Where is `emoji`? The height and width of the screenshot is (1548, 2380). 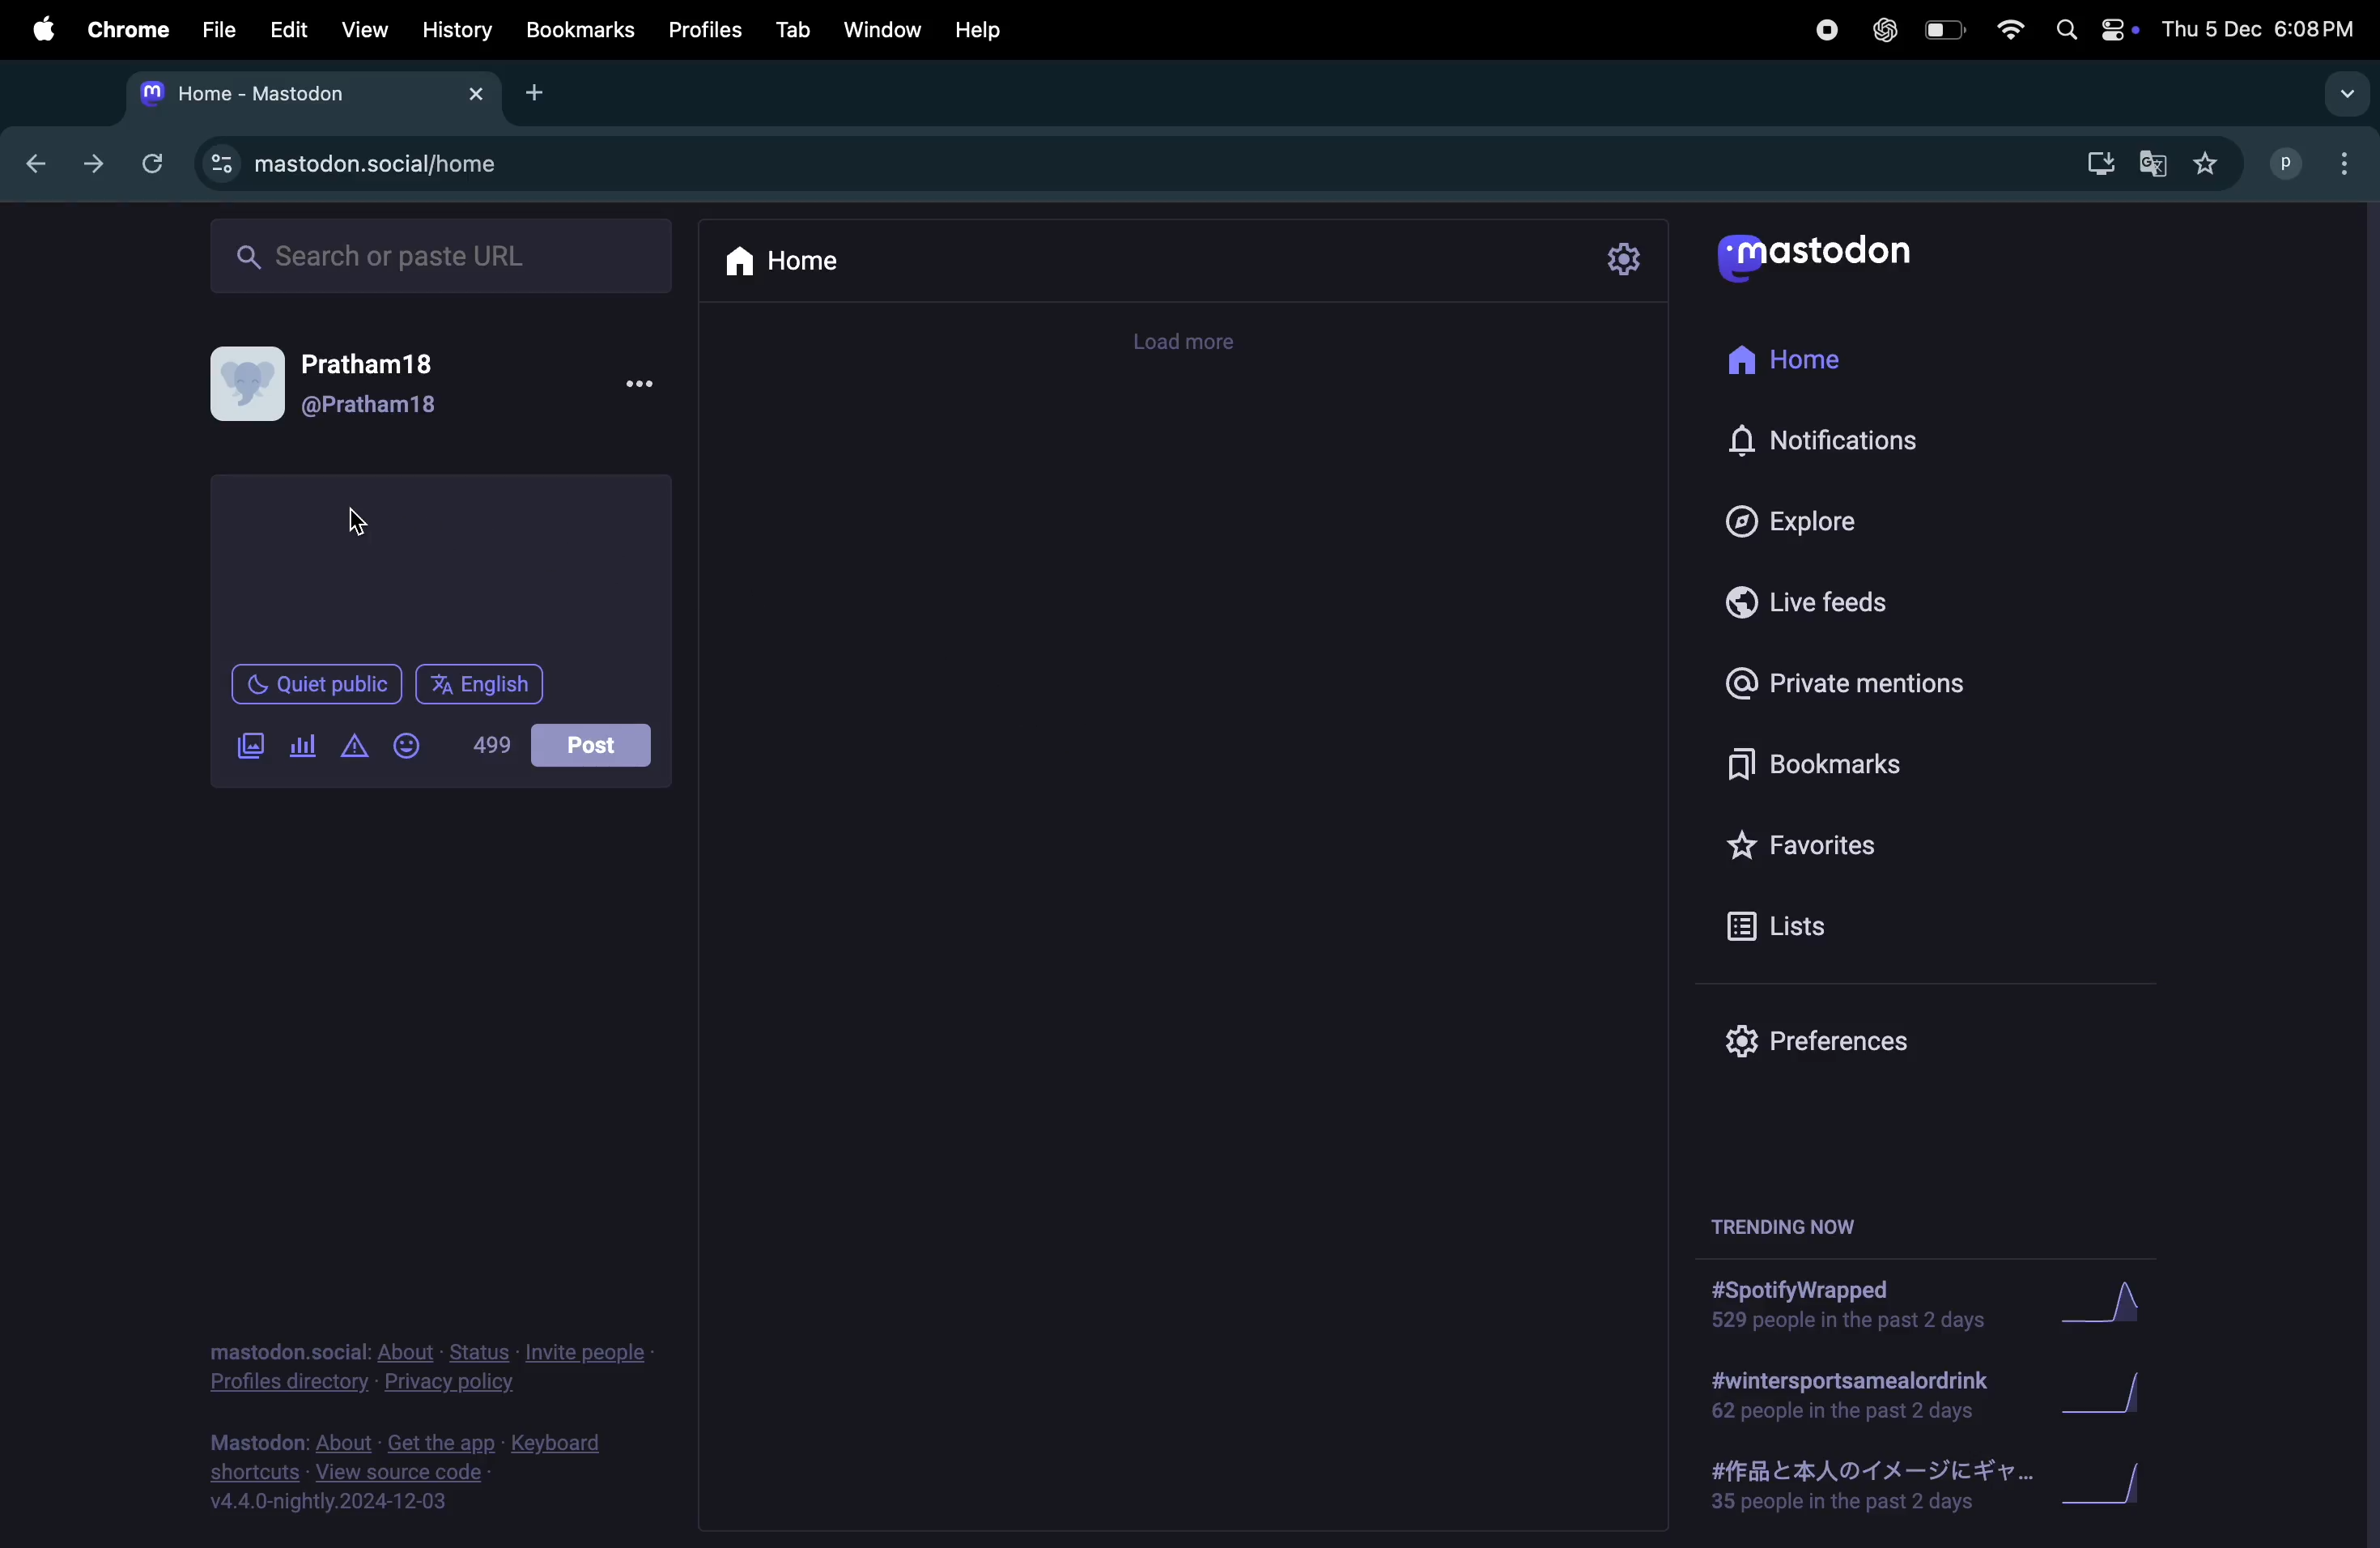
emoji is located at coordinates (410, 744).